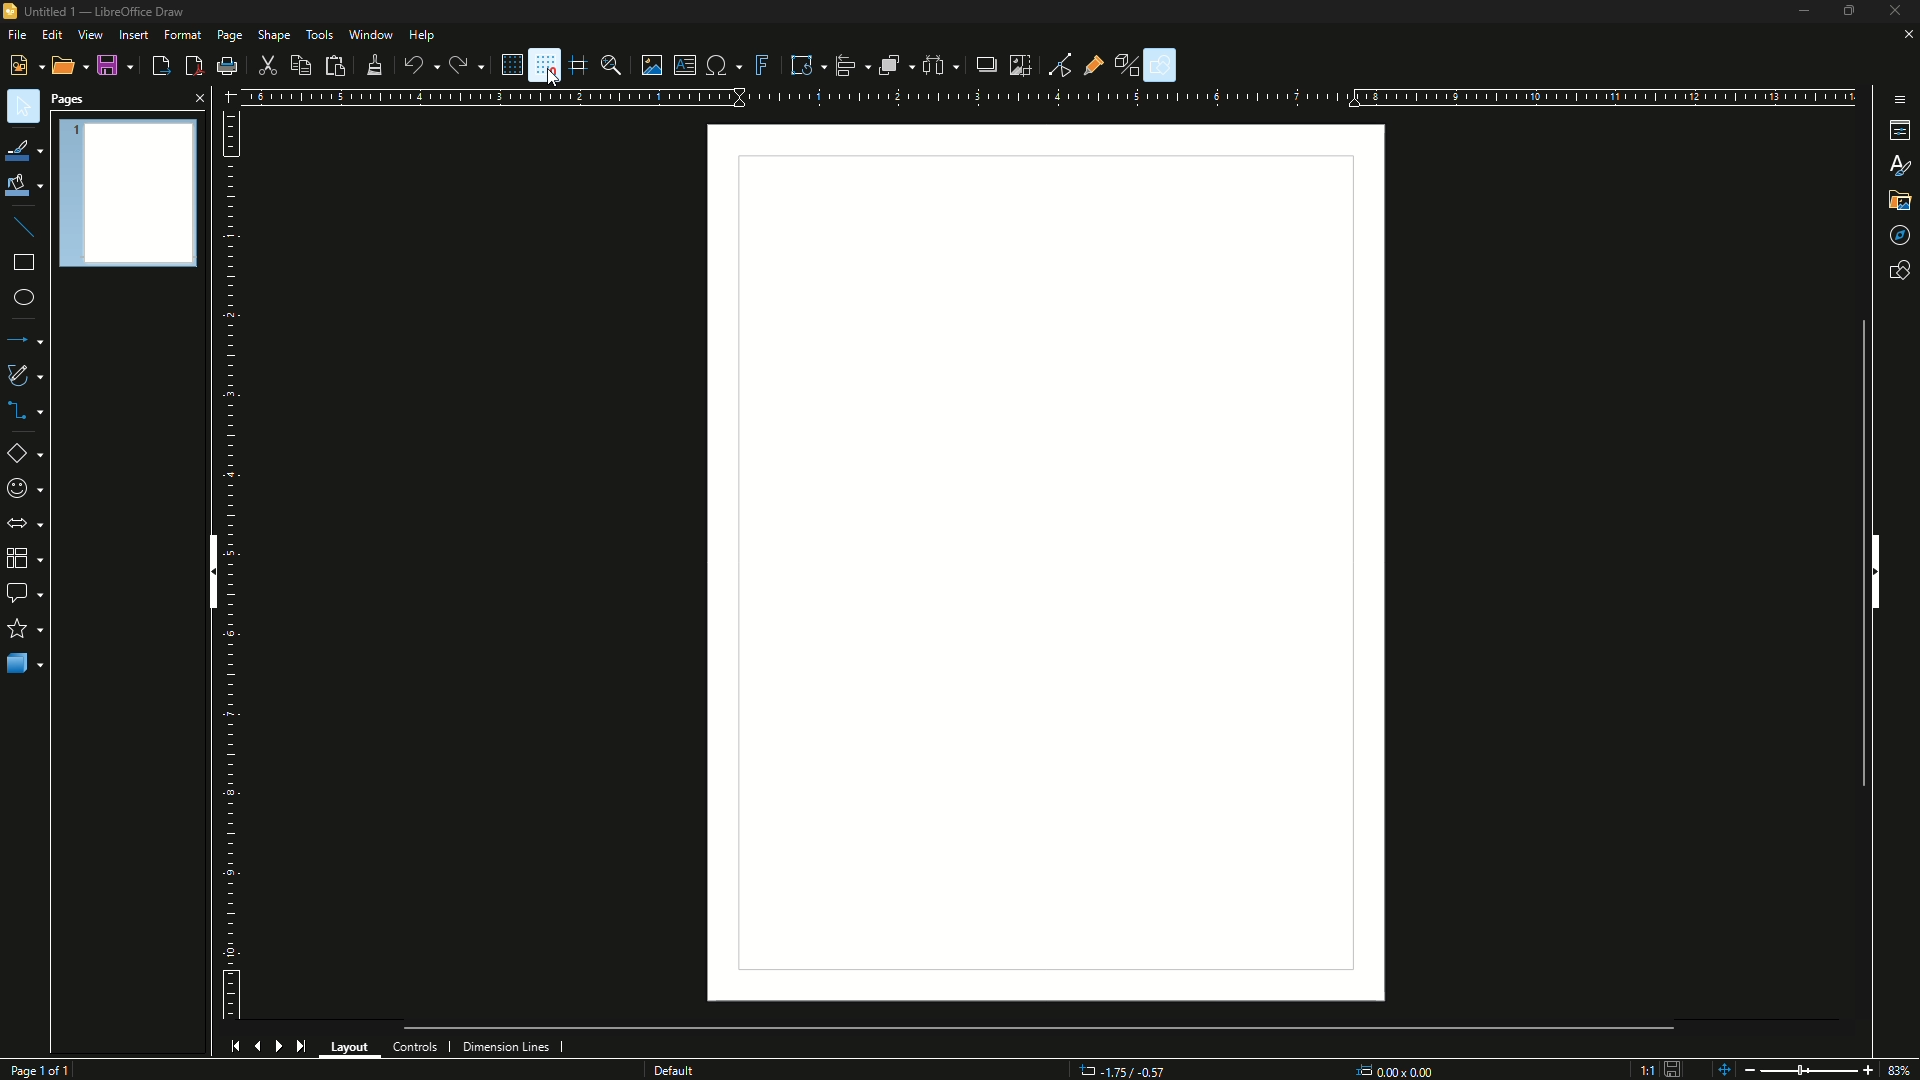 This screenshot has height=1080, width=1920. Describe the element at coordinates (682, 64) in the screenshot. I see `Insert text box` at that location.